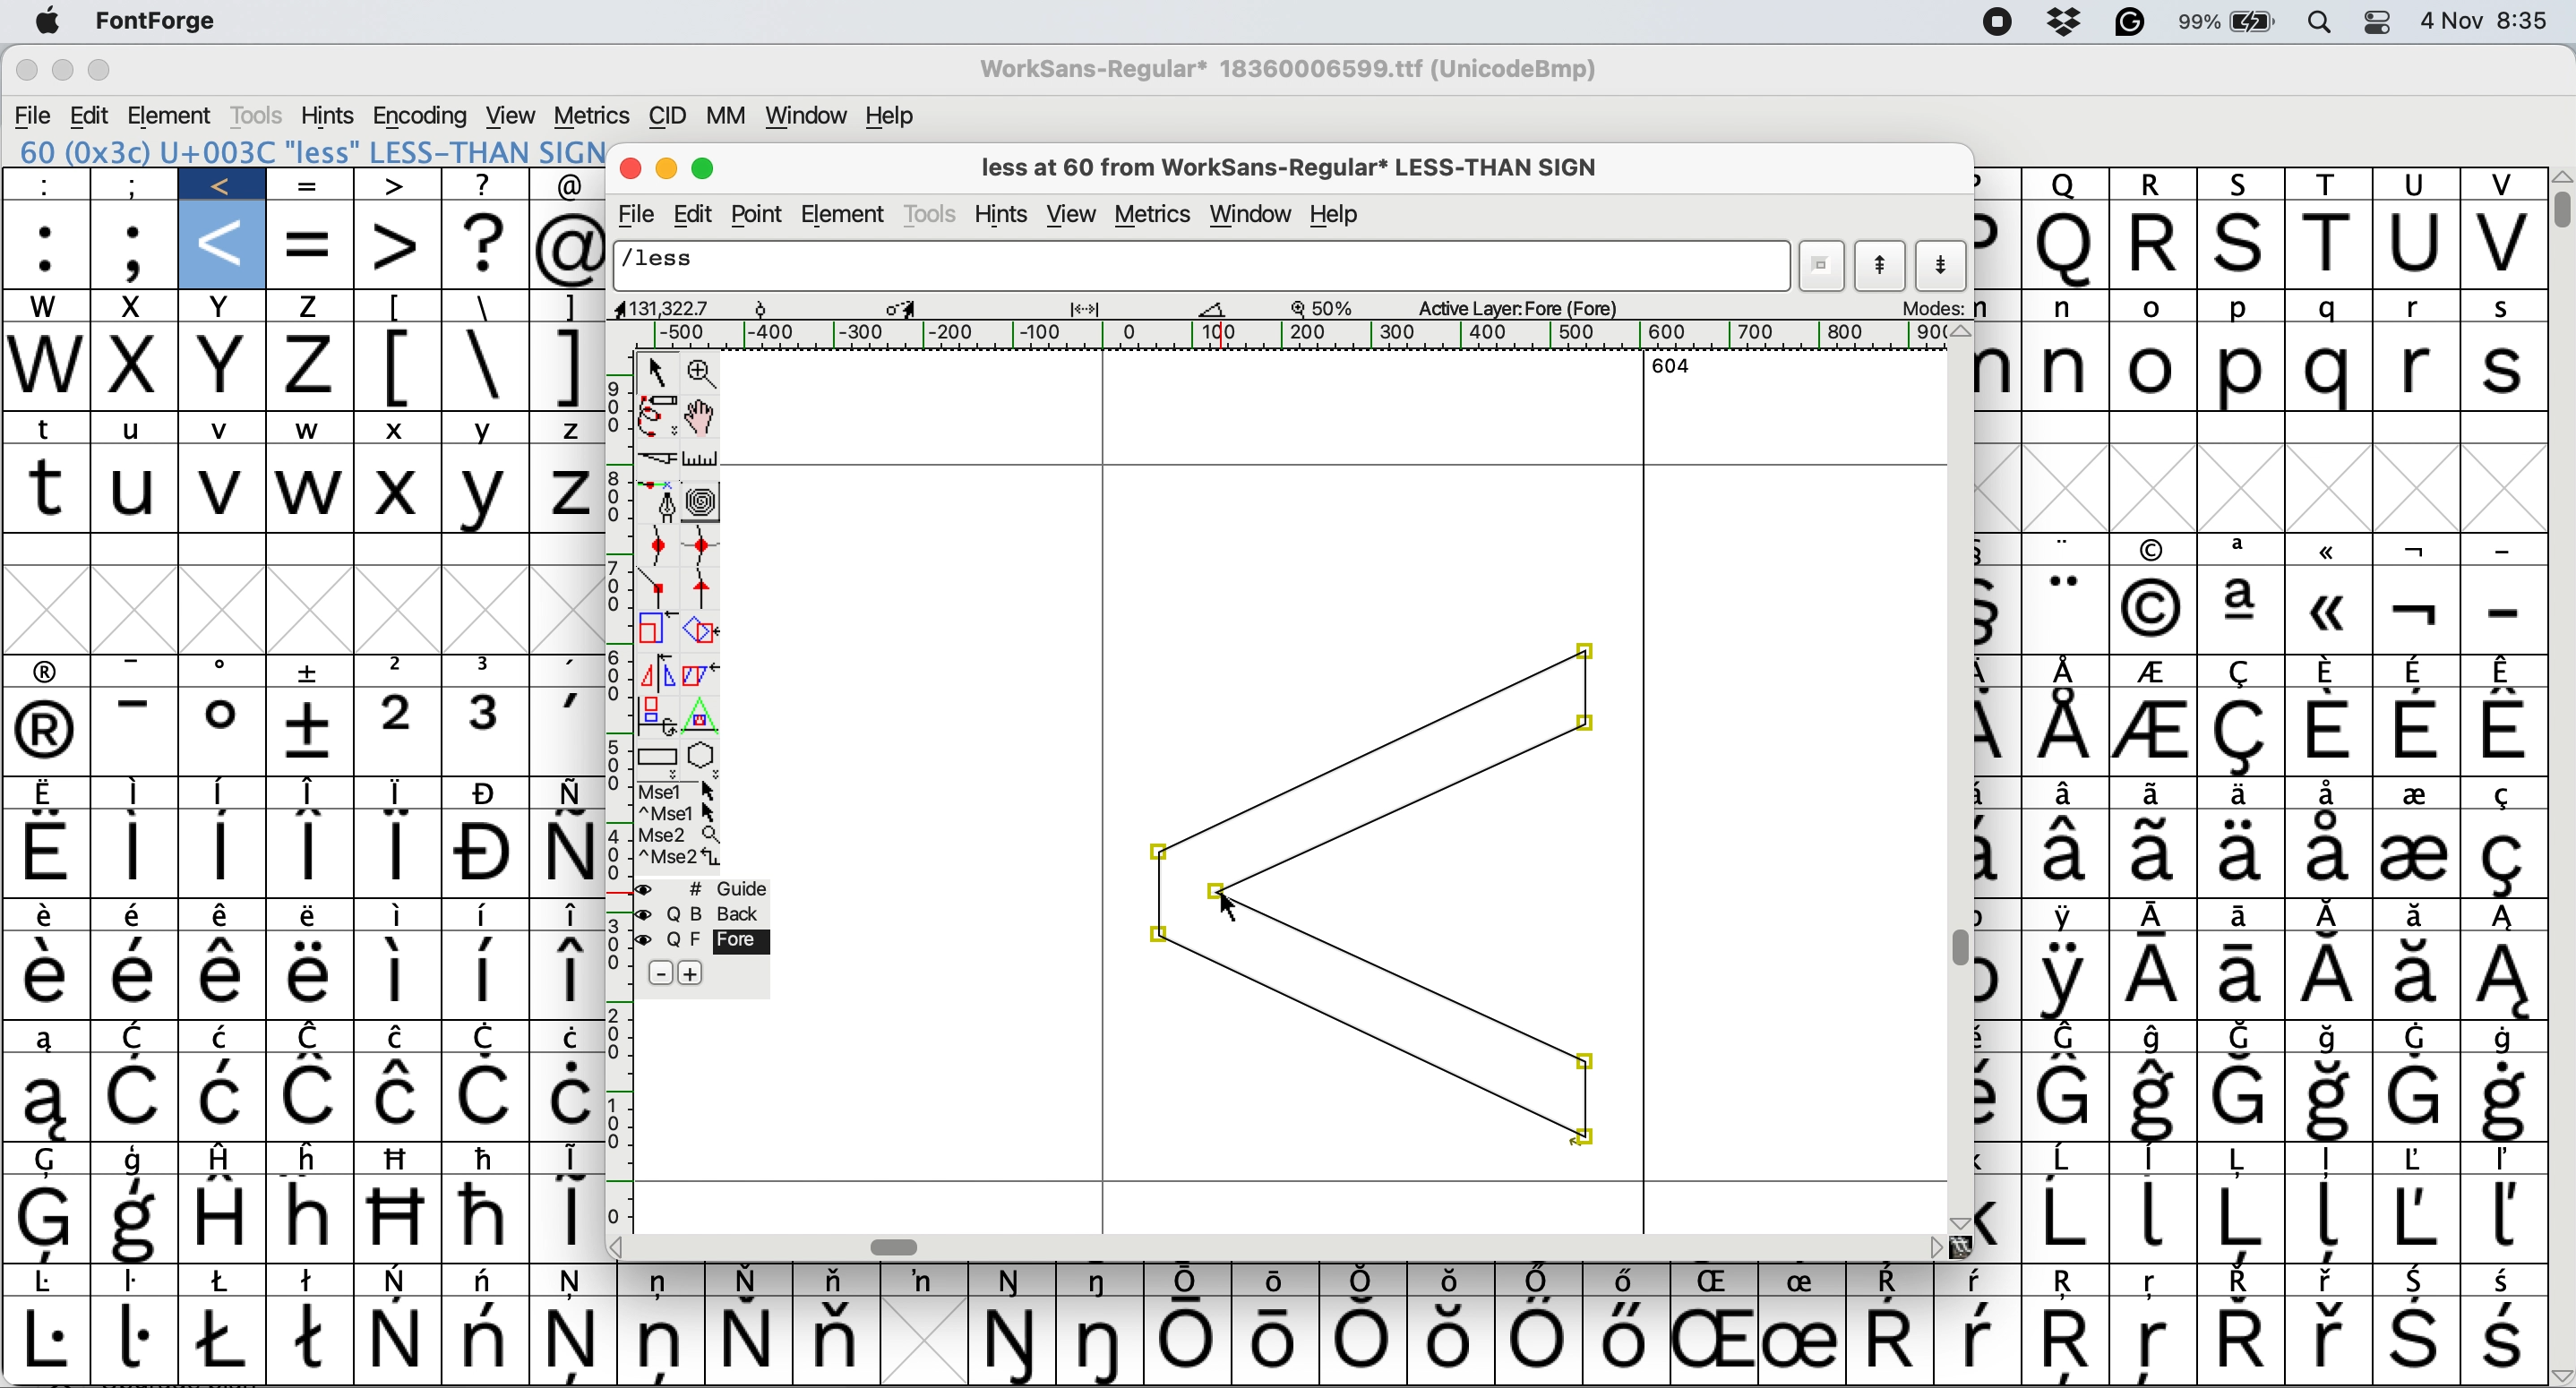 This screenshot has height=1388, width=2576. What do you see at coordinates (311, 1218) in the screenshot?
I see `Symbol` at bounding box center [311, 1218].